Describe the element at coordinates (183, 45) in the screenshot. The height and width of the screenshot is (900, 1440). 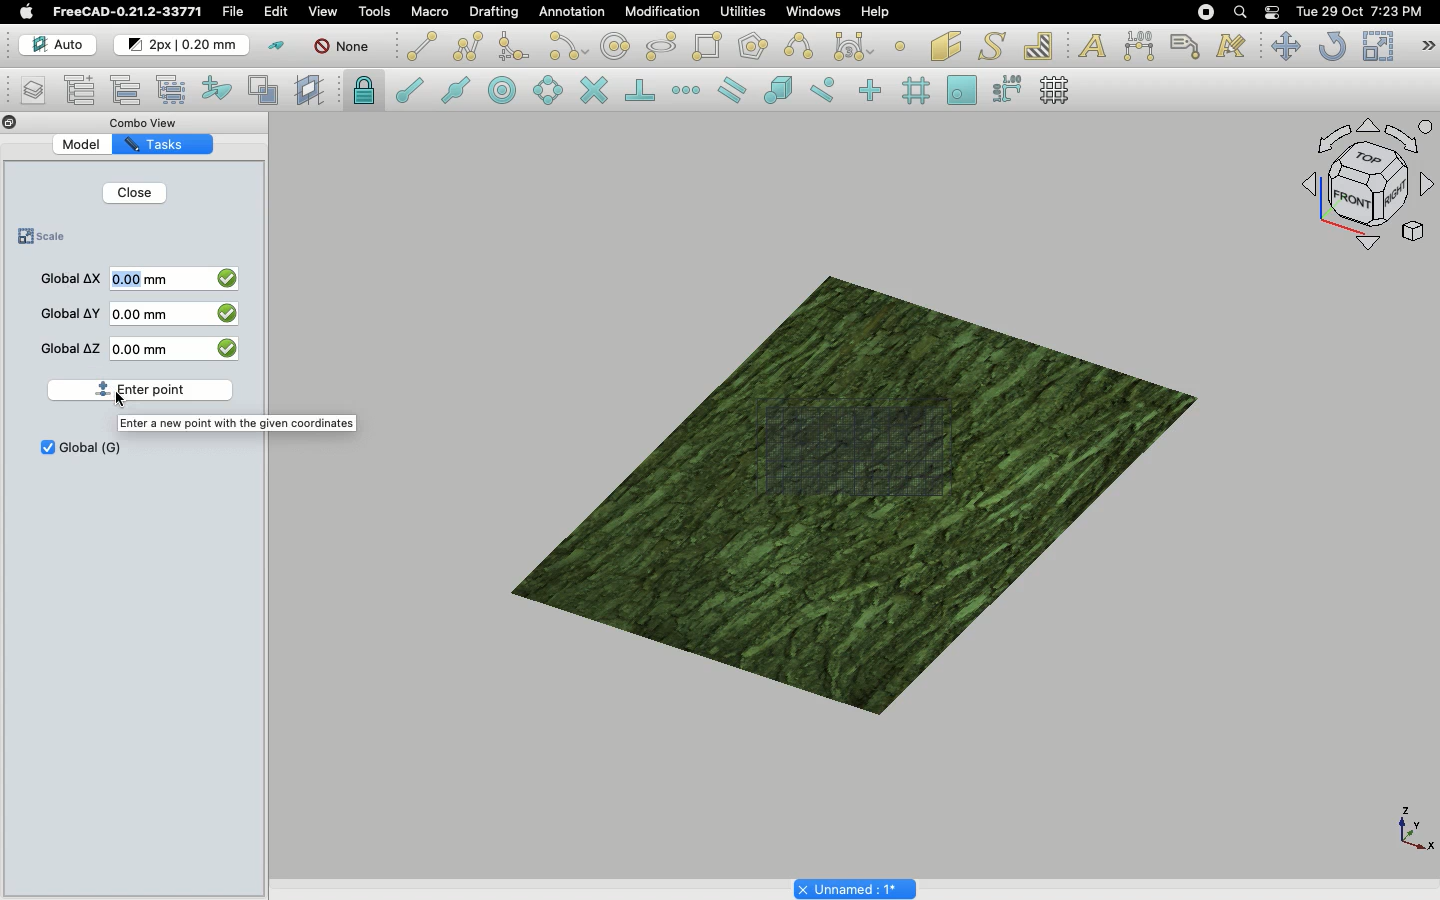
I see `Change default style for new objects` at that location.